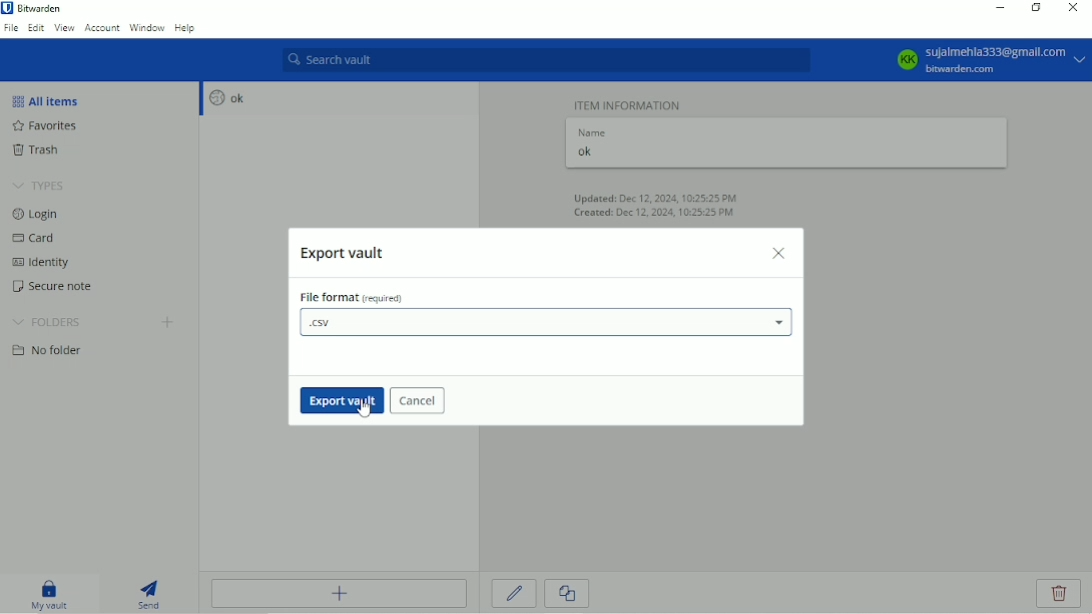 Image resolution: width=1092 pixels, height=614 pixels. Describe the element at coordinates (346, 254) in the screenshot. I see `Export vault` at that location.